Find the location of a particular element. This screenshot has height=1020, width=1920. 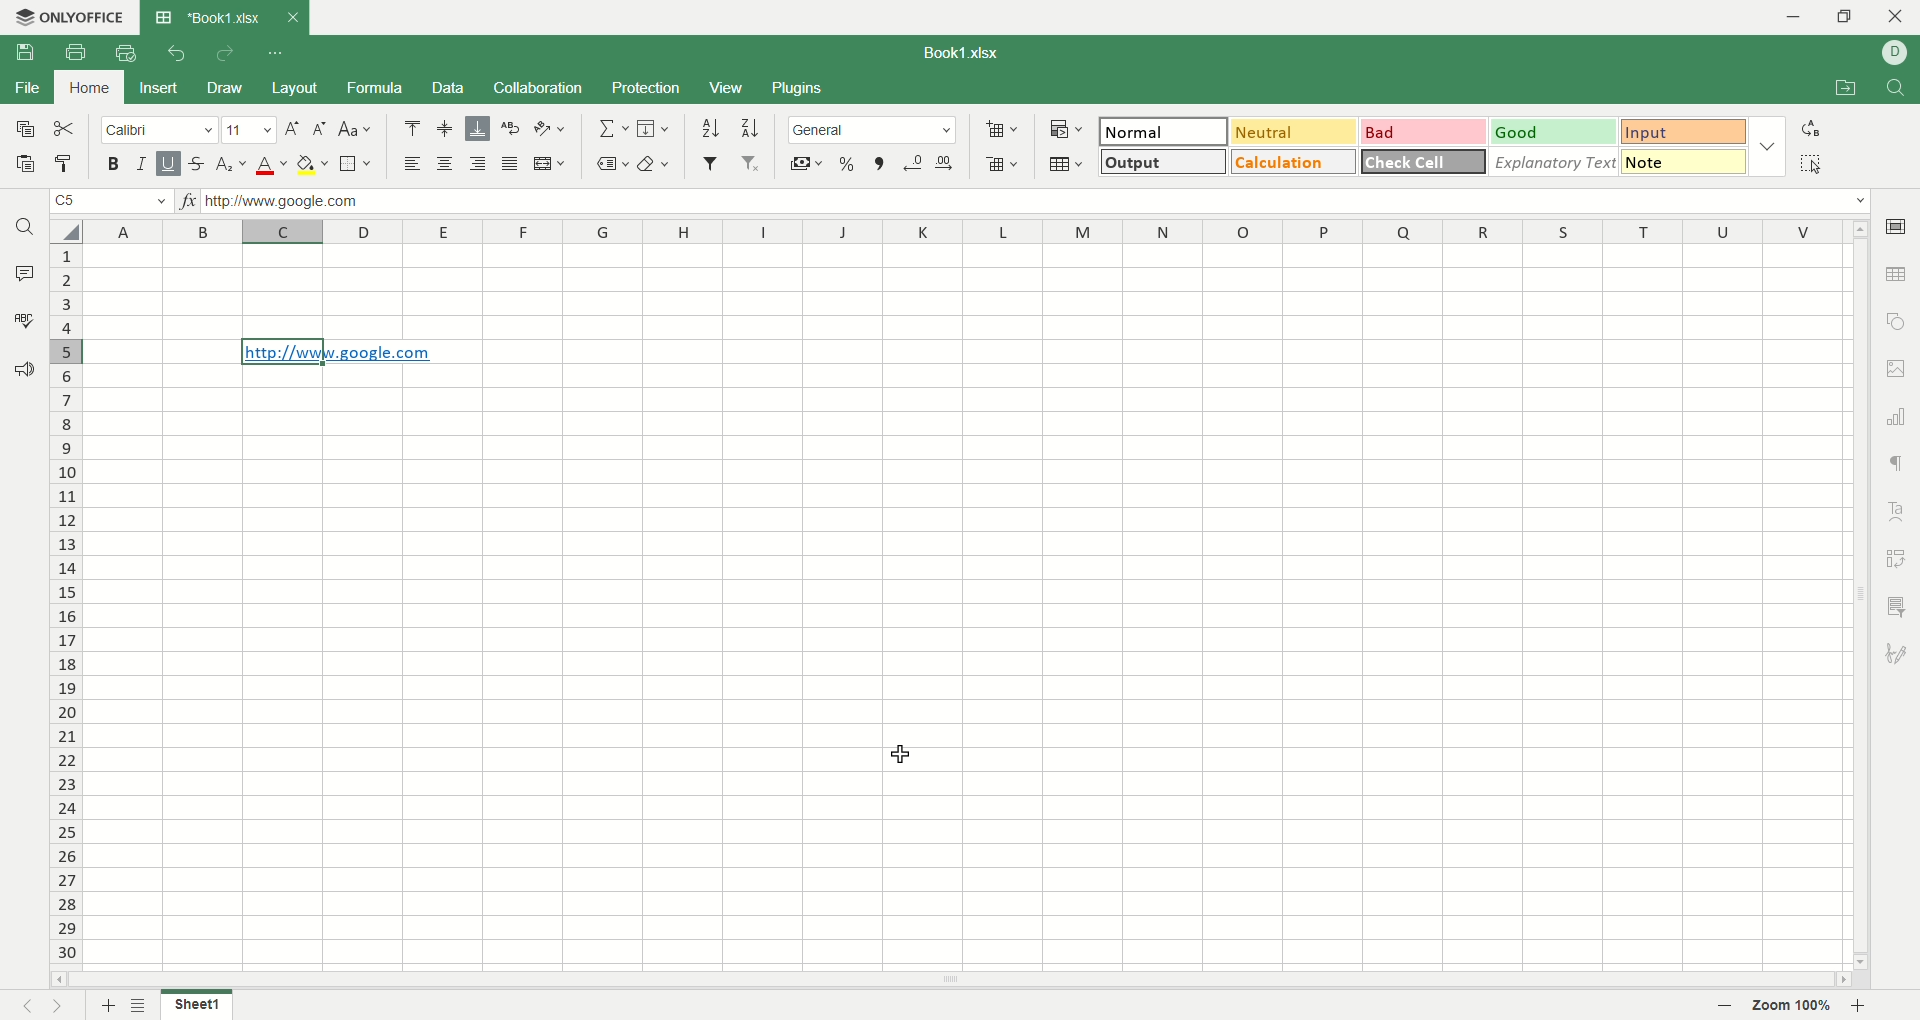

format as table template is located at coordinates (1066, 164).